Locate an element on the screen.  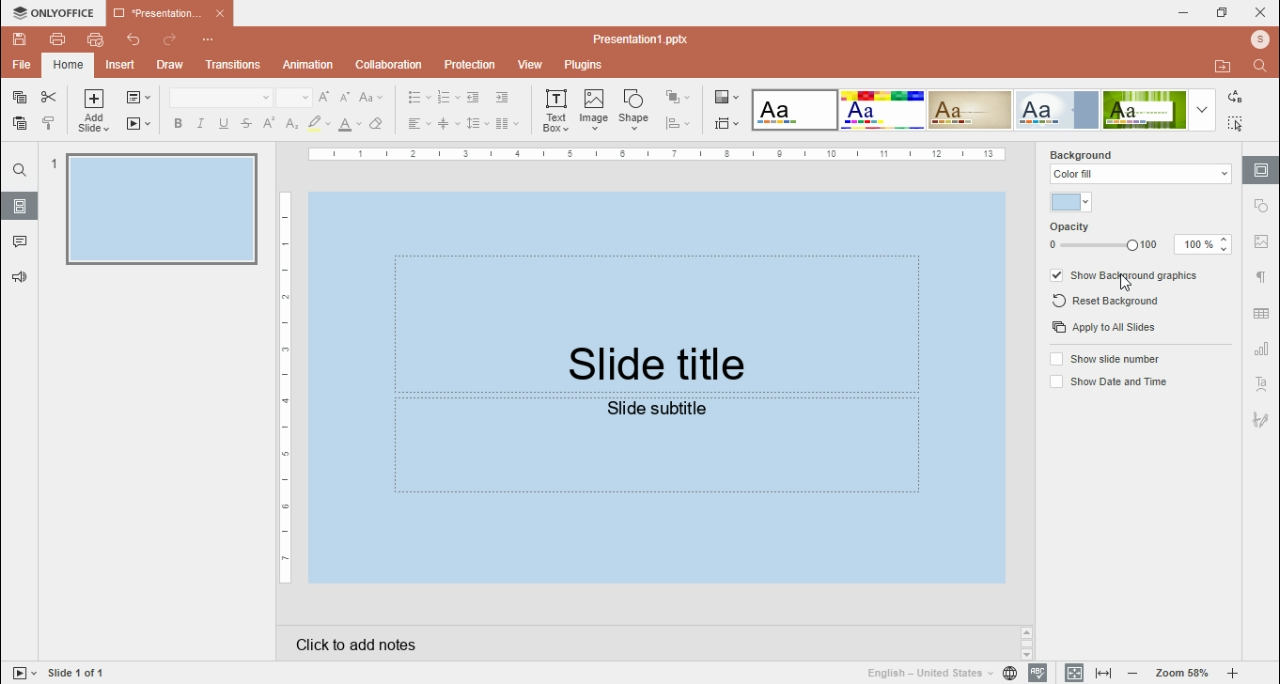
undo is located at coordinates (135, 40).